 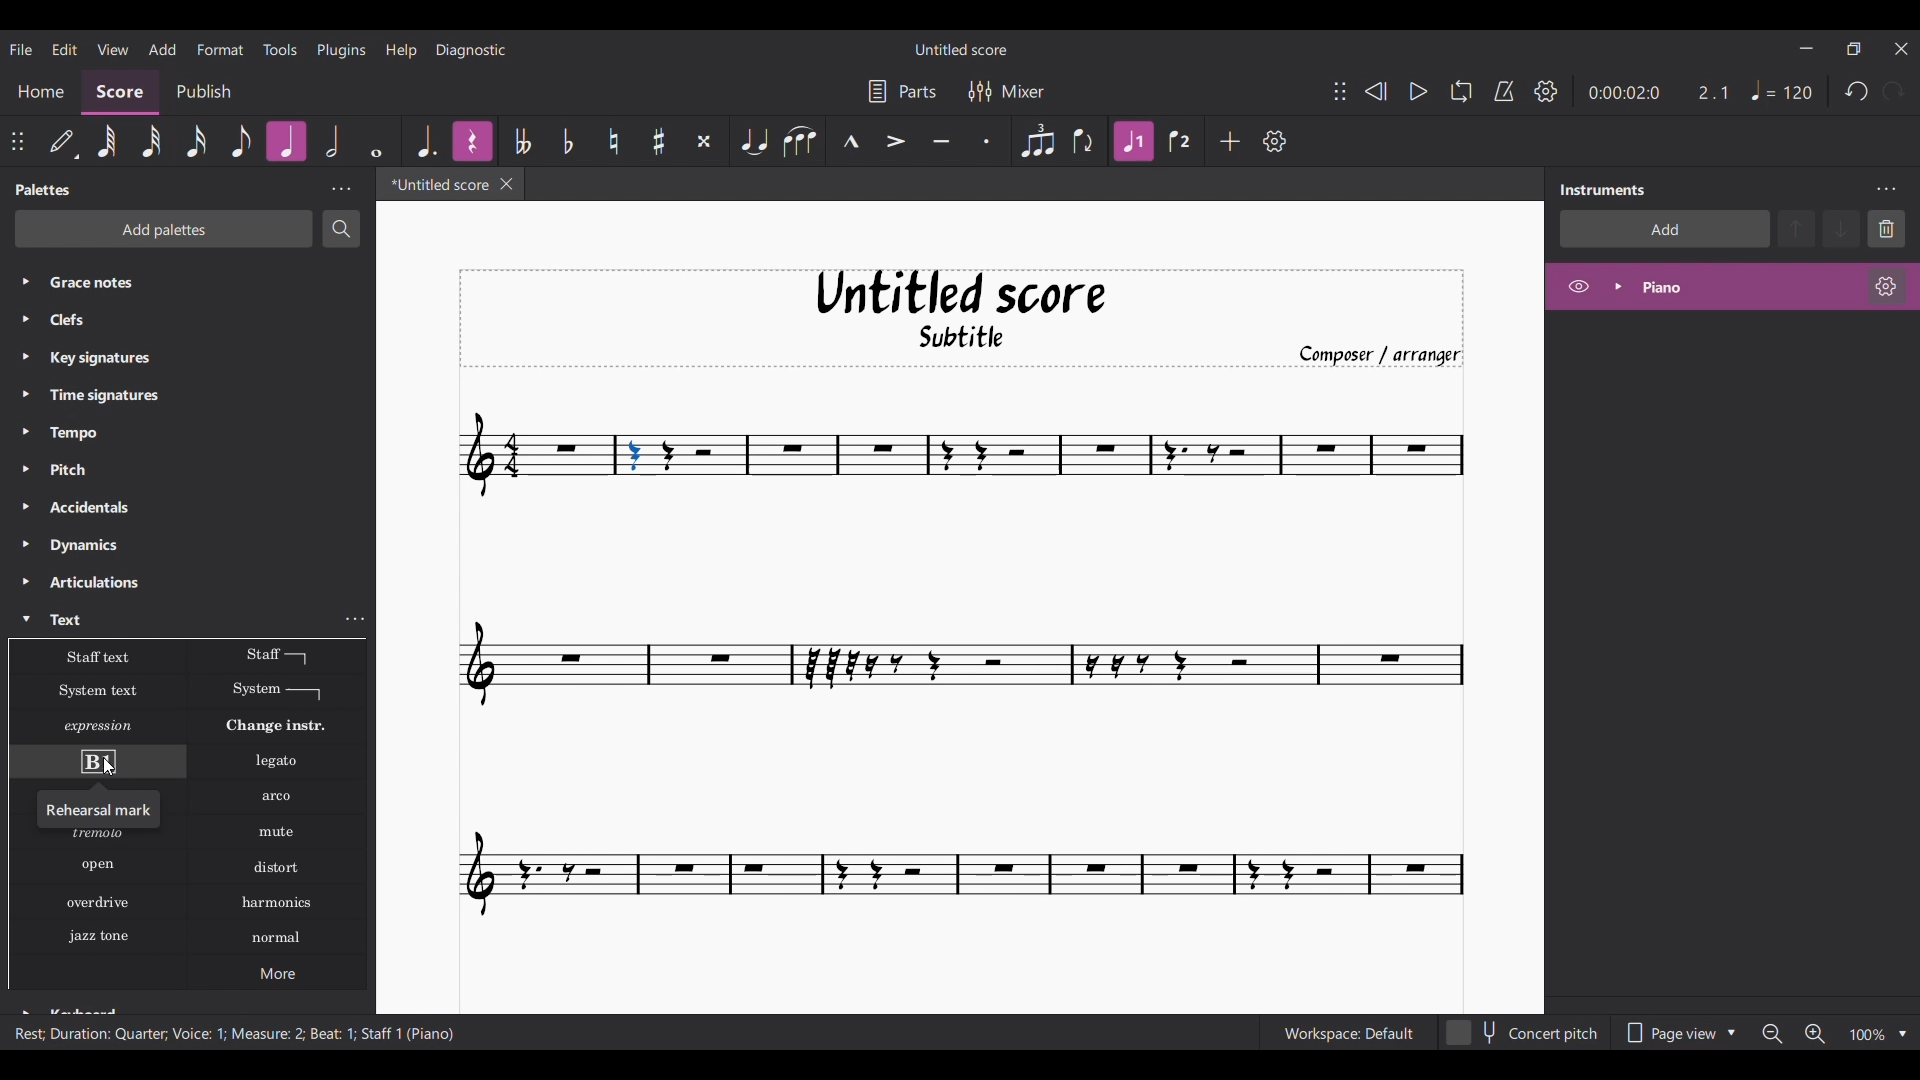 I want to click on Show interface in a smaller tab, so click(x=1854, y=49).